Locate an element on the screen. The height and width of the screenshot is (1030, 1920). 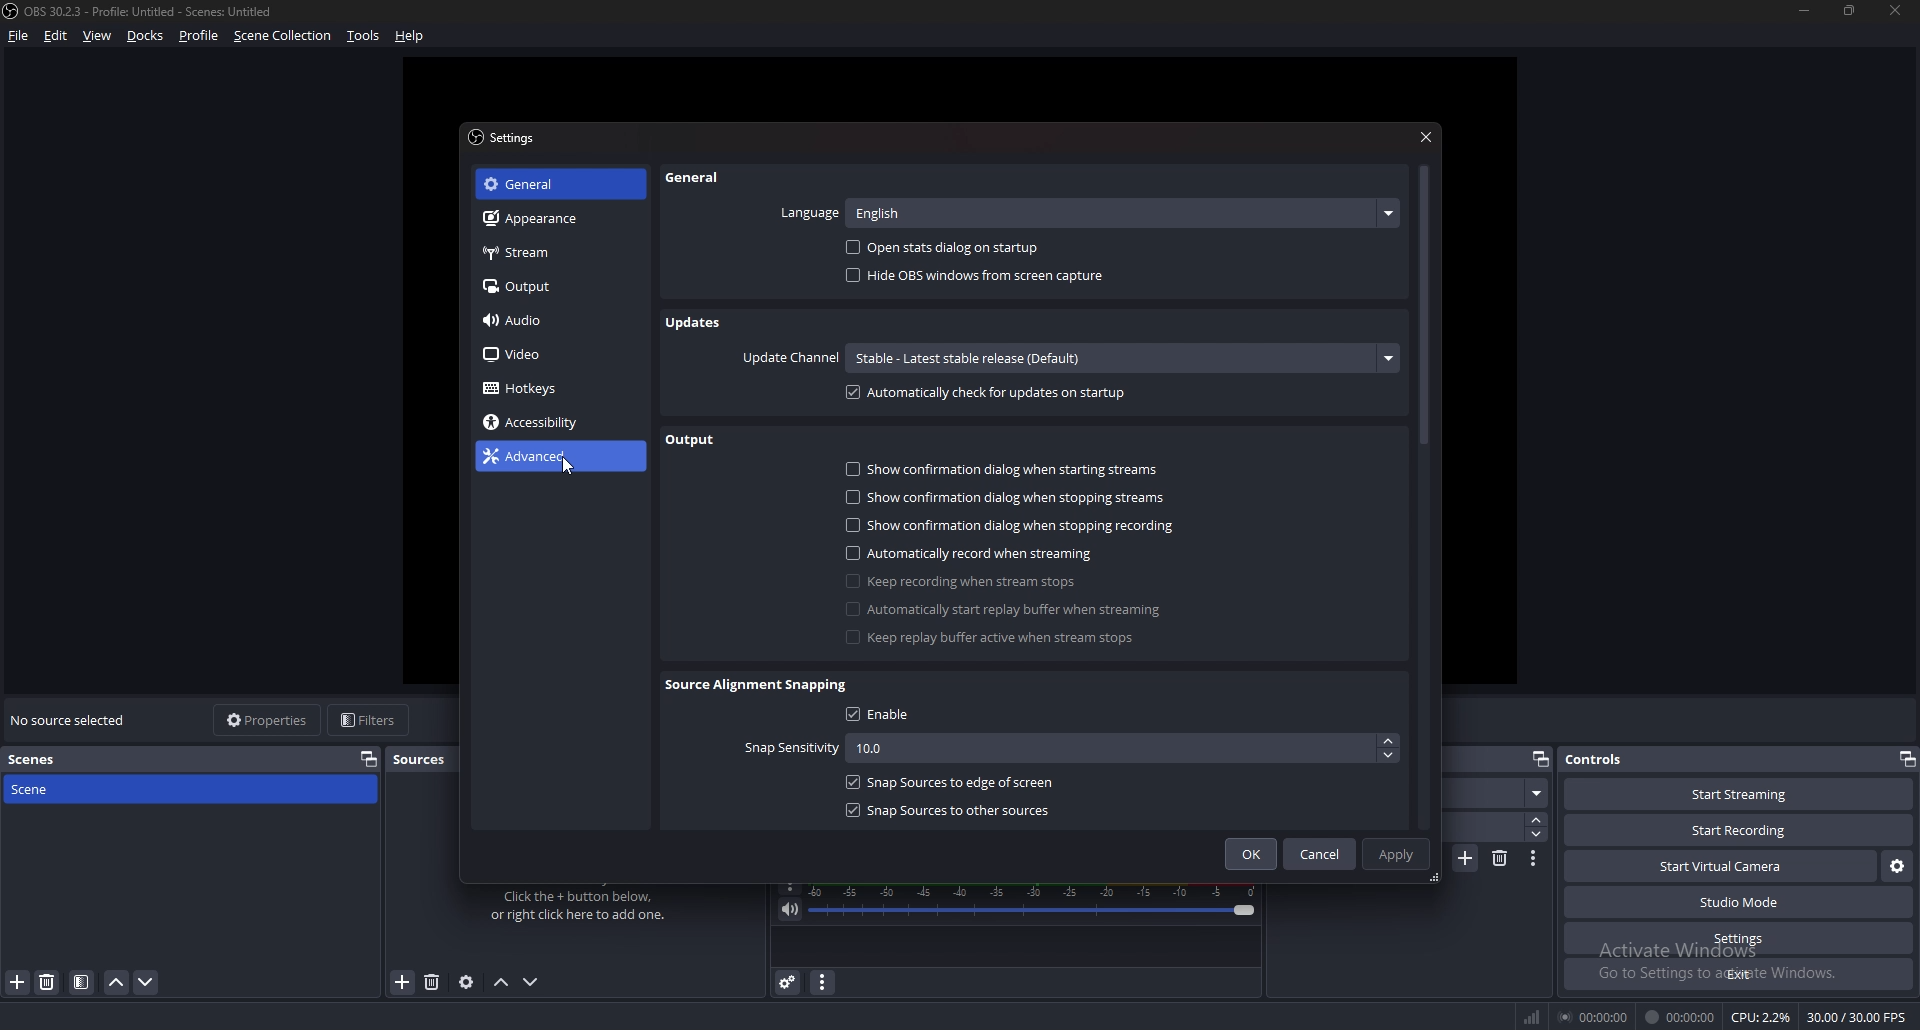
Automatically record when streaming is located at coordinates (973, 553).